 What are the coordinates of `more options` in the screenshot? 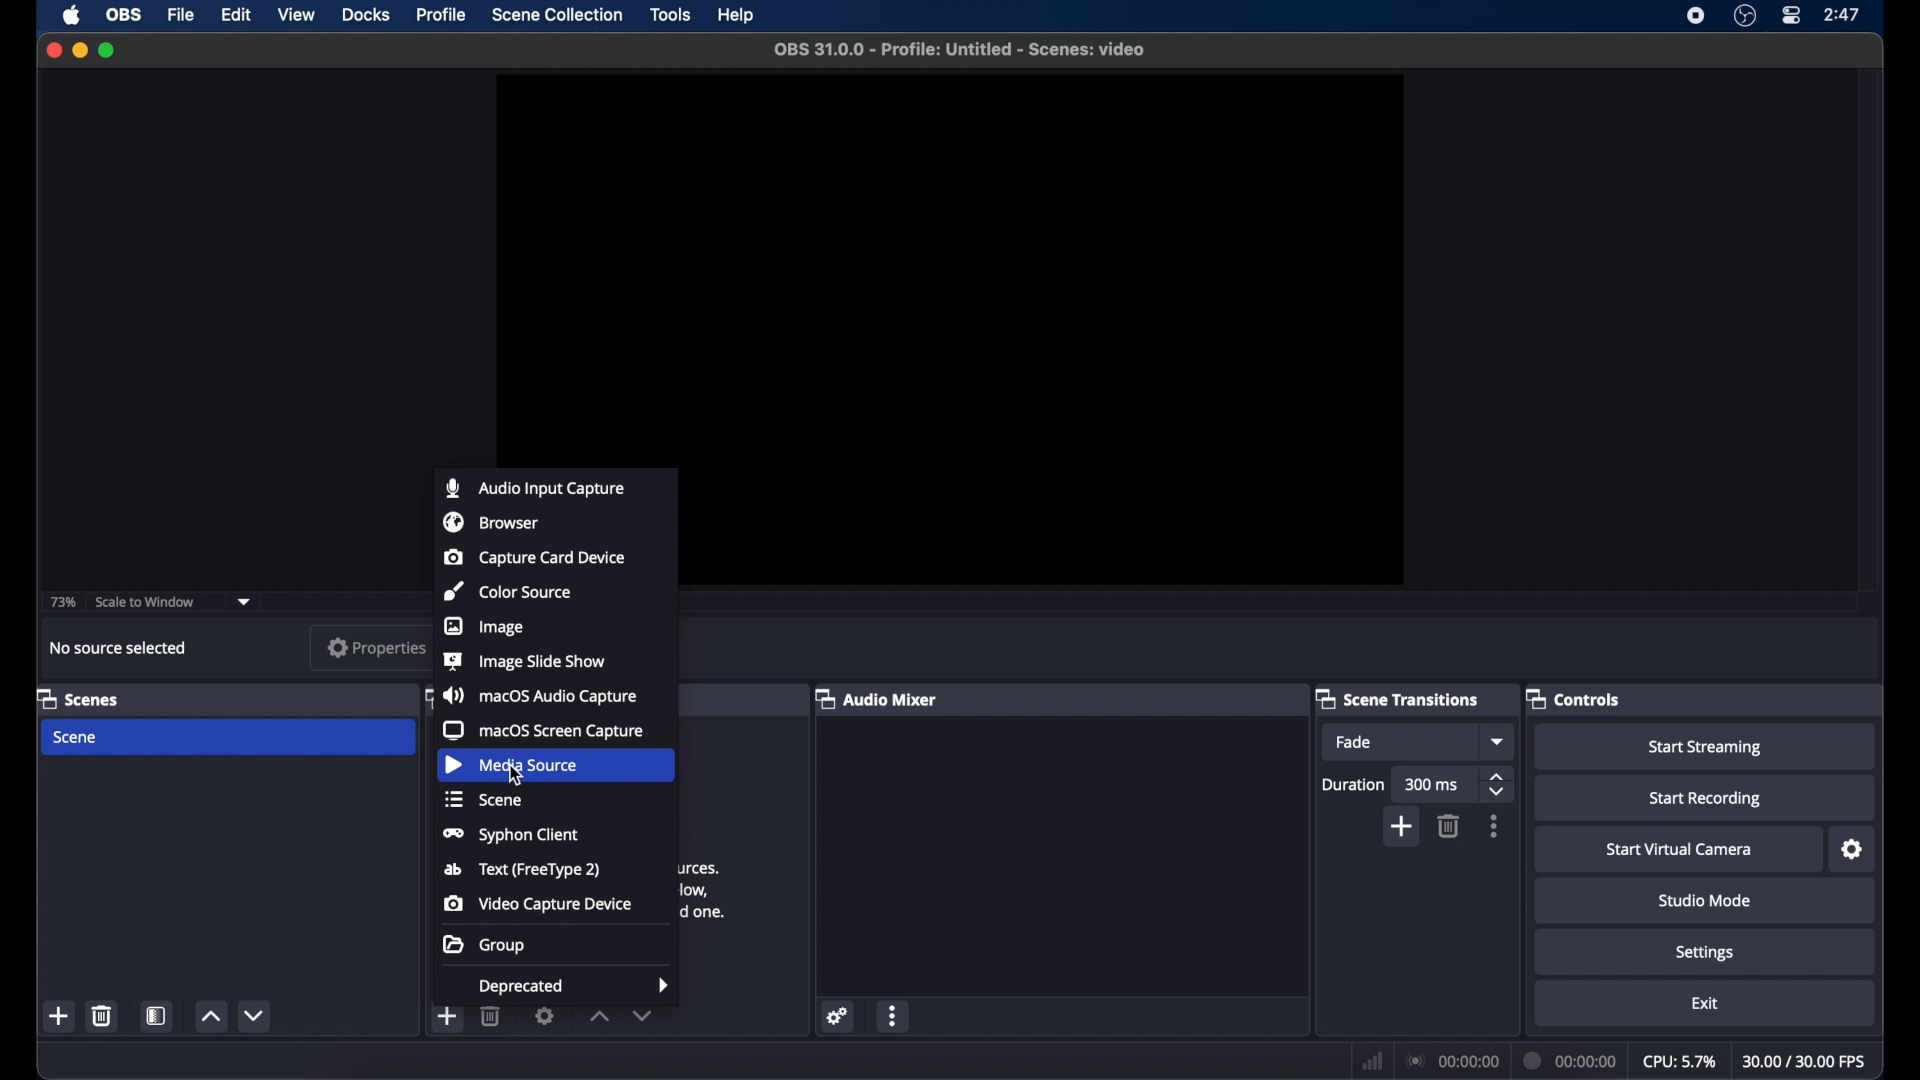 It's located at (894, 1015).